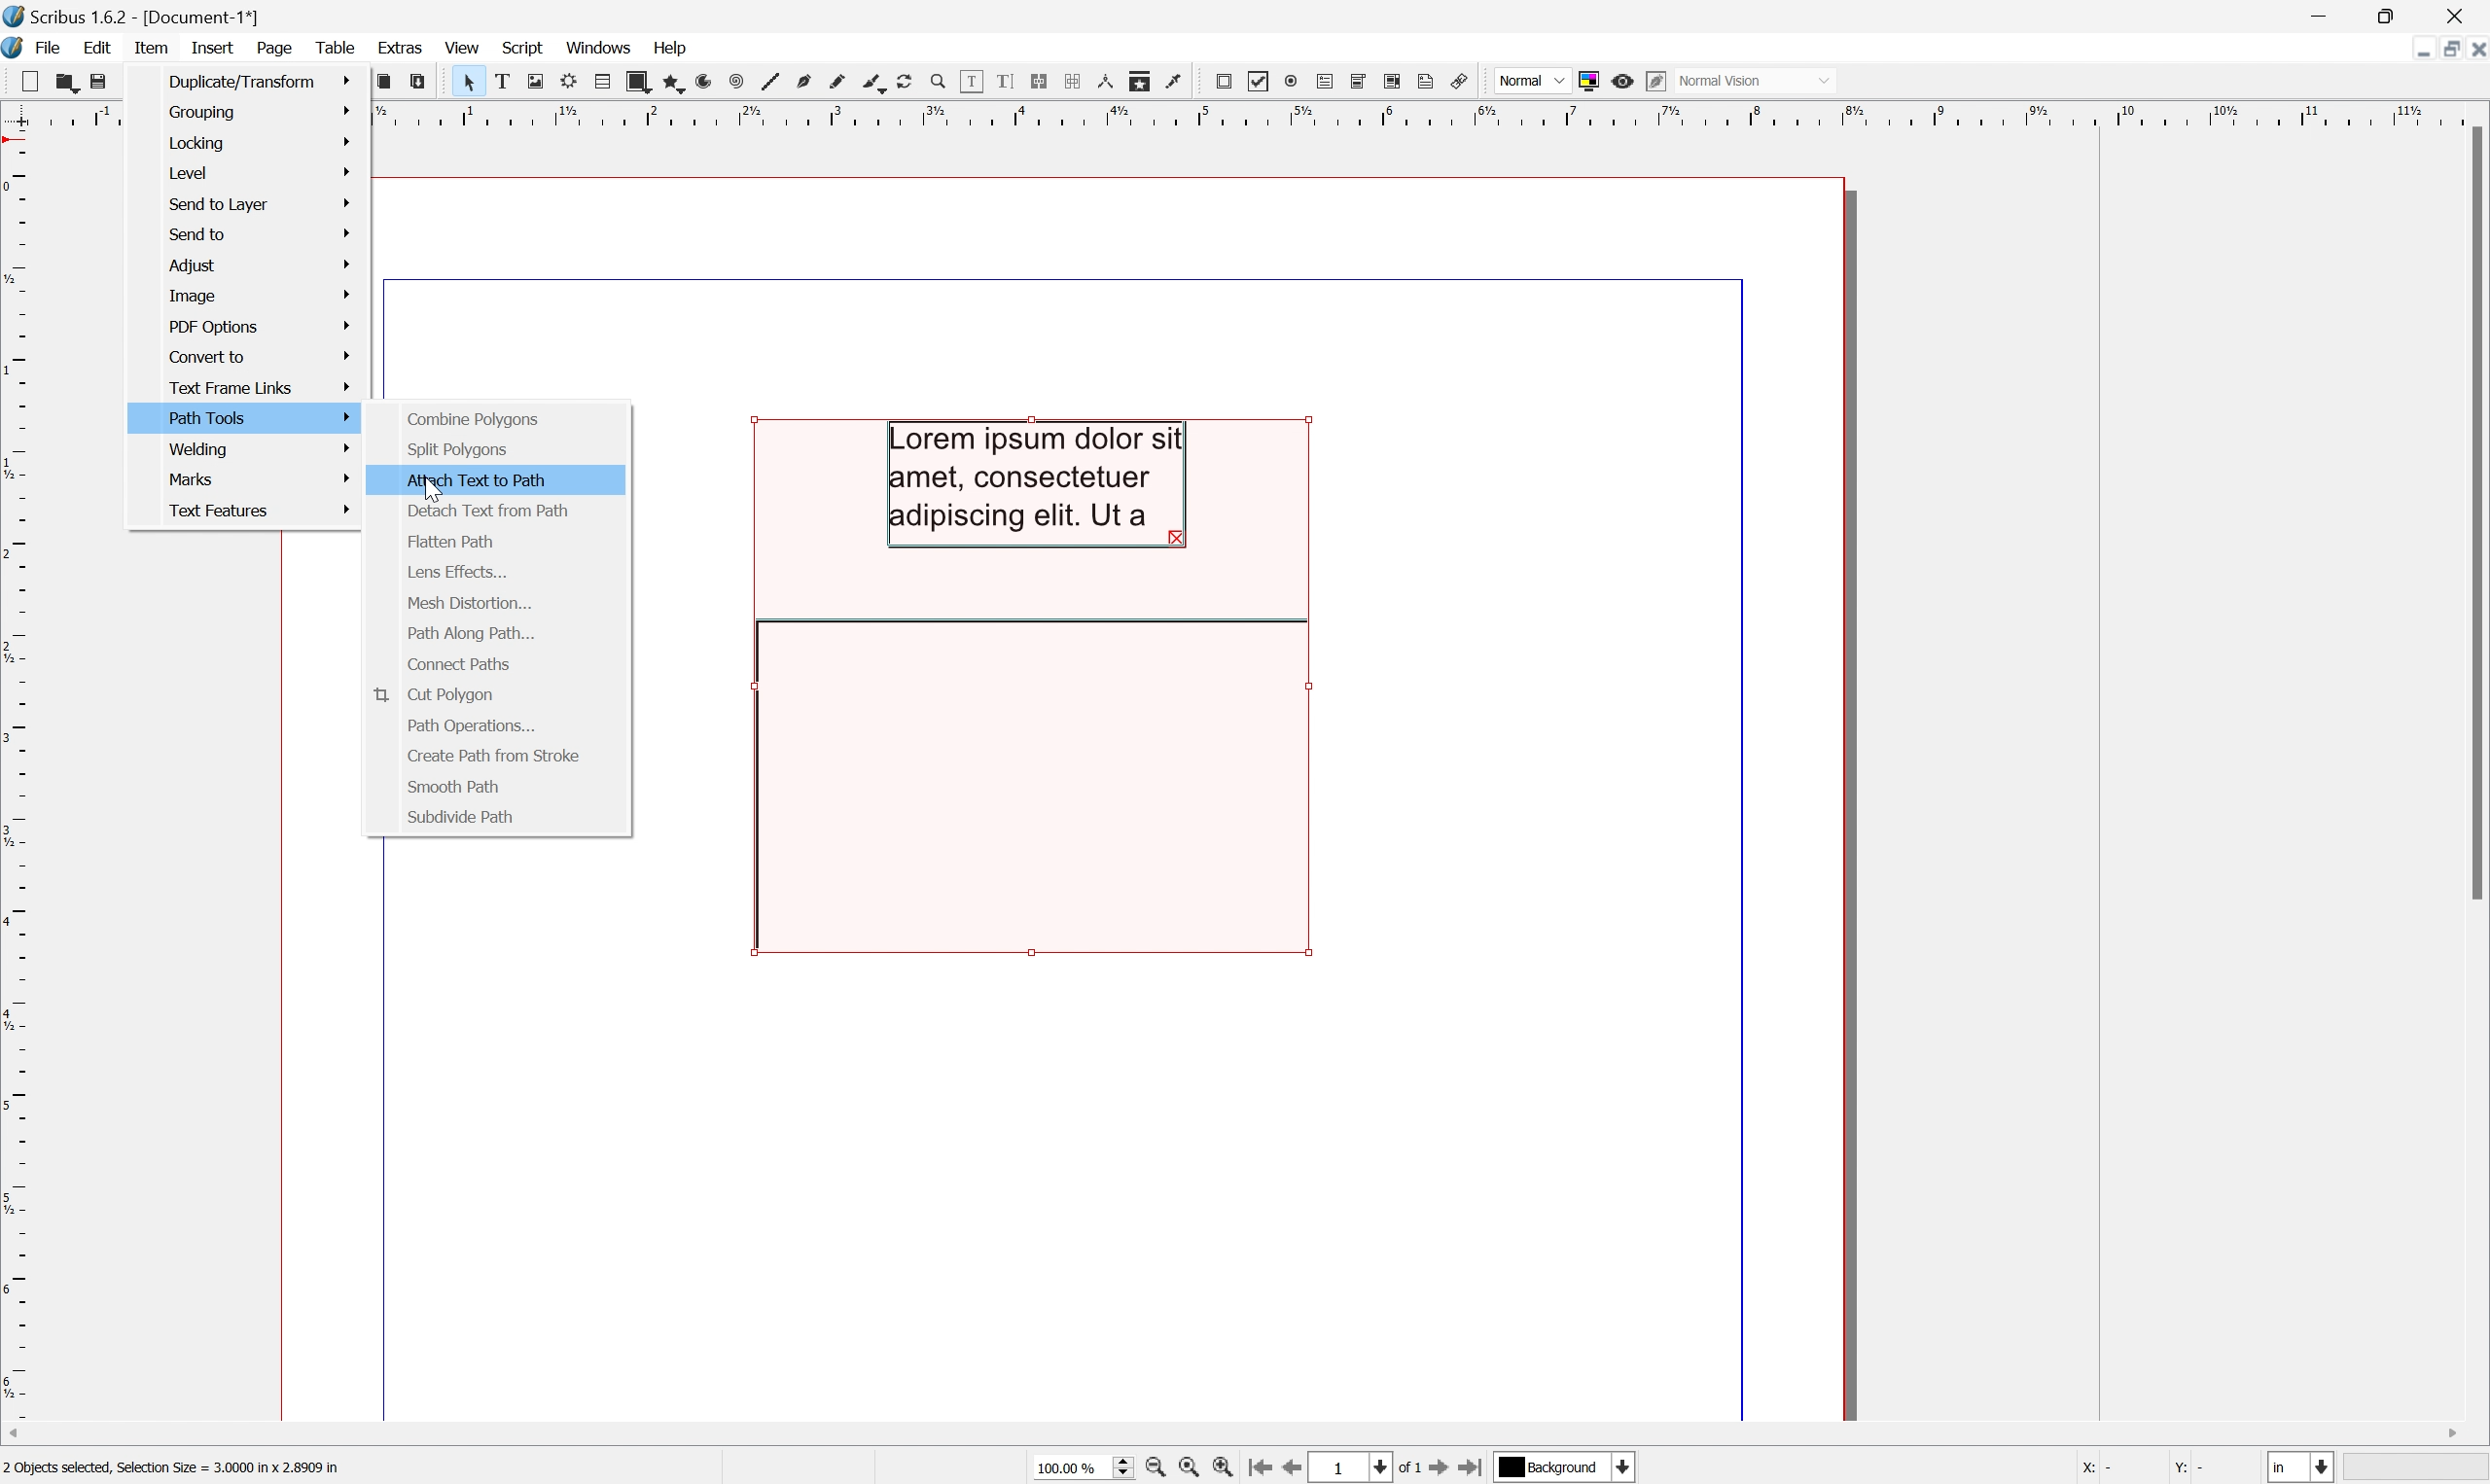  What do you see at coordinates (338, 49) in the screenshot?
I see `Table` at bounding box center [338, 49].